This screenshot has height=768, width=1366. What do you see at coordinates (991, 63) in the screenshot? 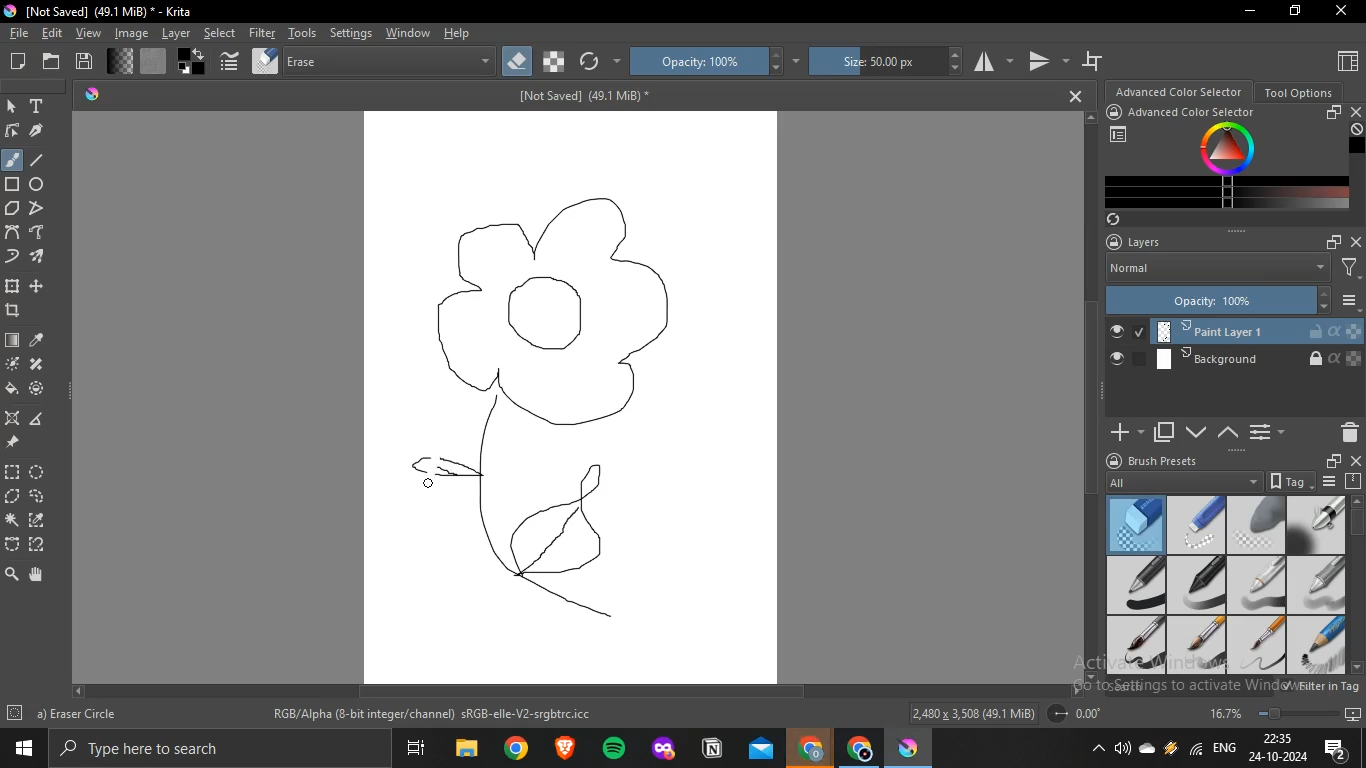
I see `horizontal mirror tool` at bounding box center [991, 63].